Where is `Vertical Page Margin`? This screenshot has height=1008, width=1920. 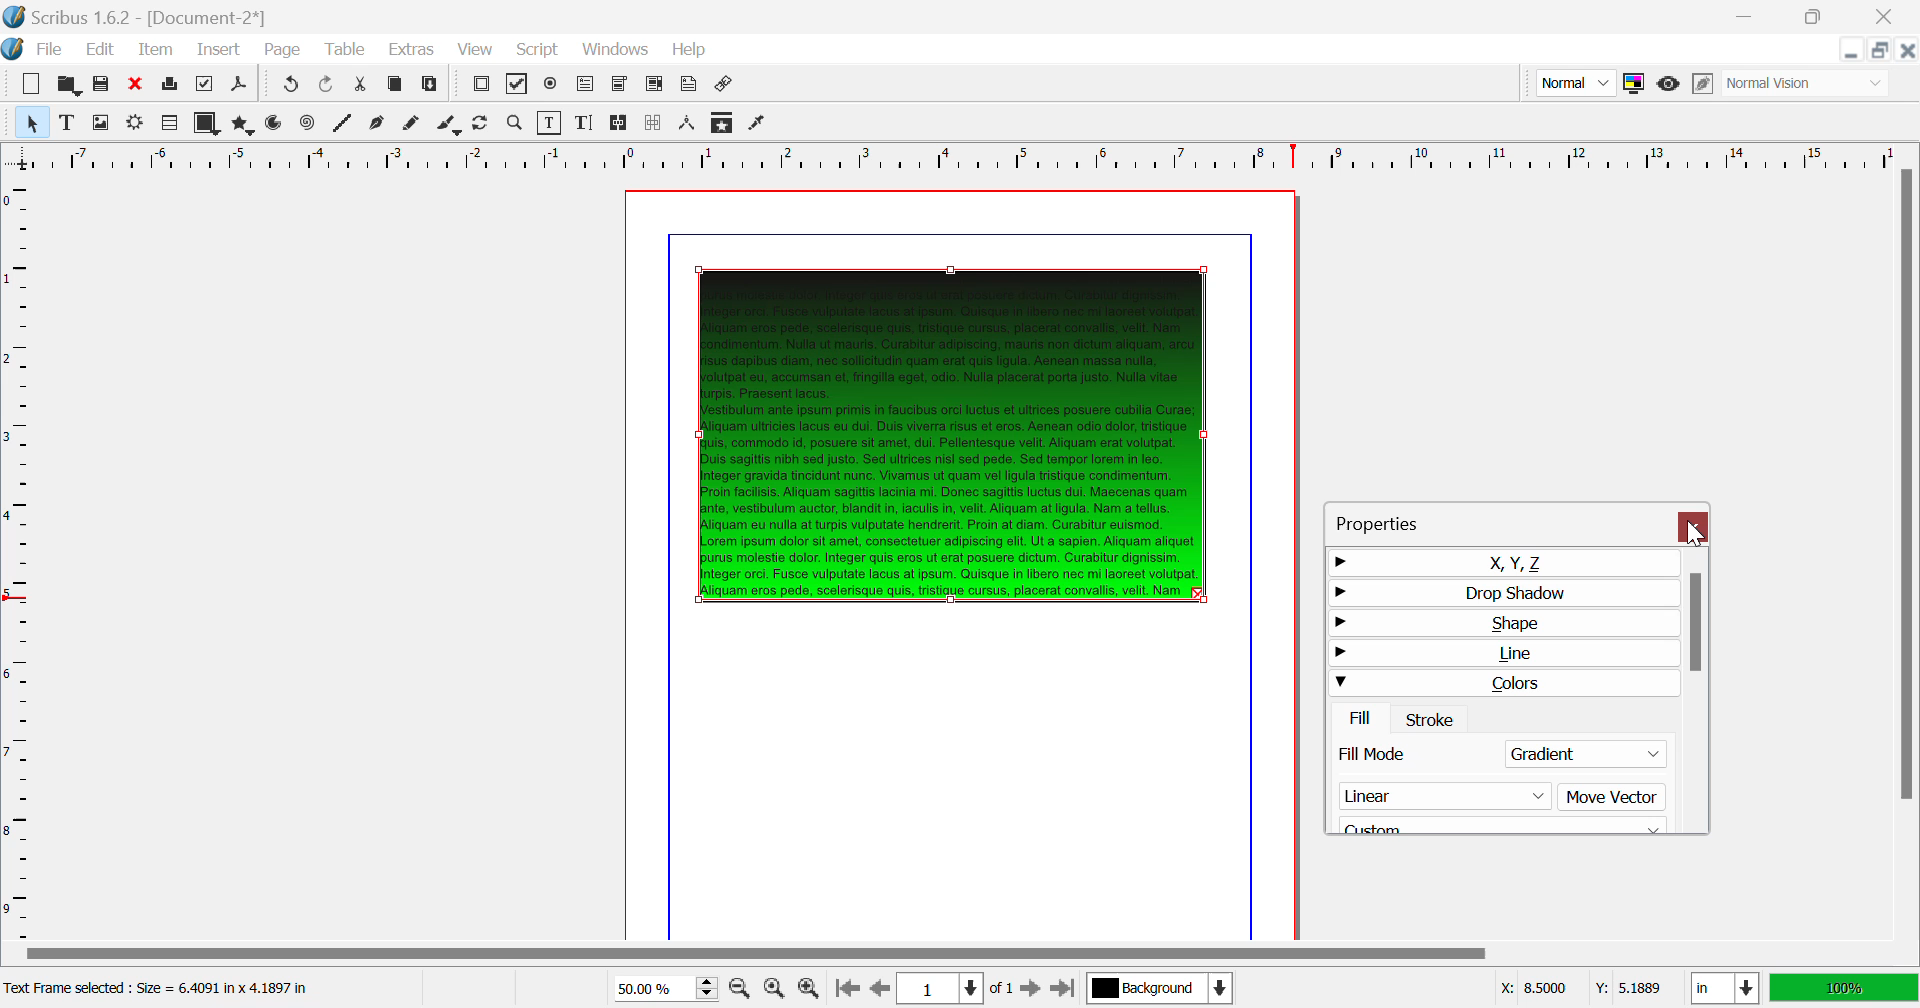
Vertical Page Margin is located at coordinates (990, 156).